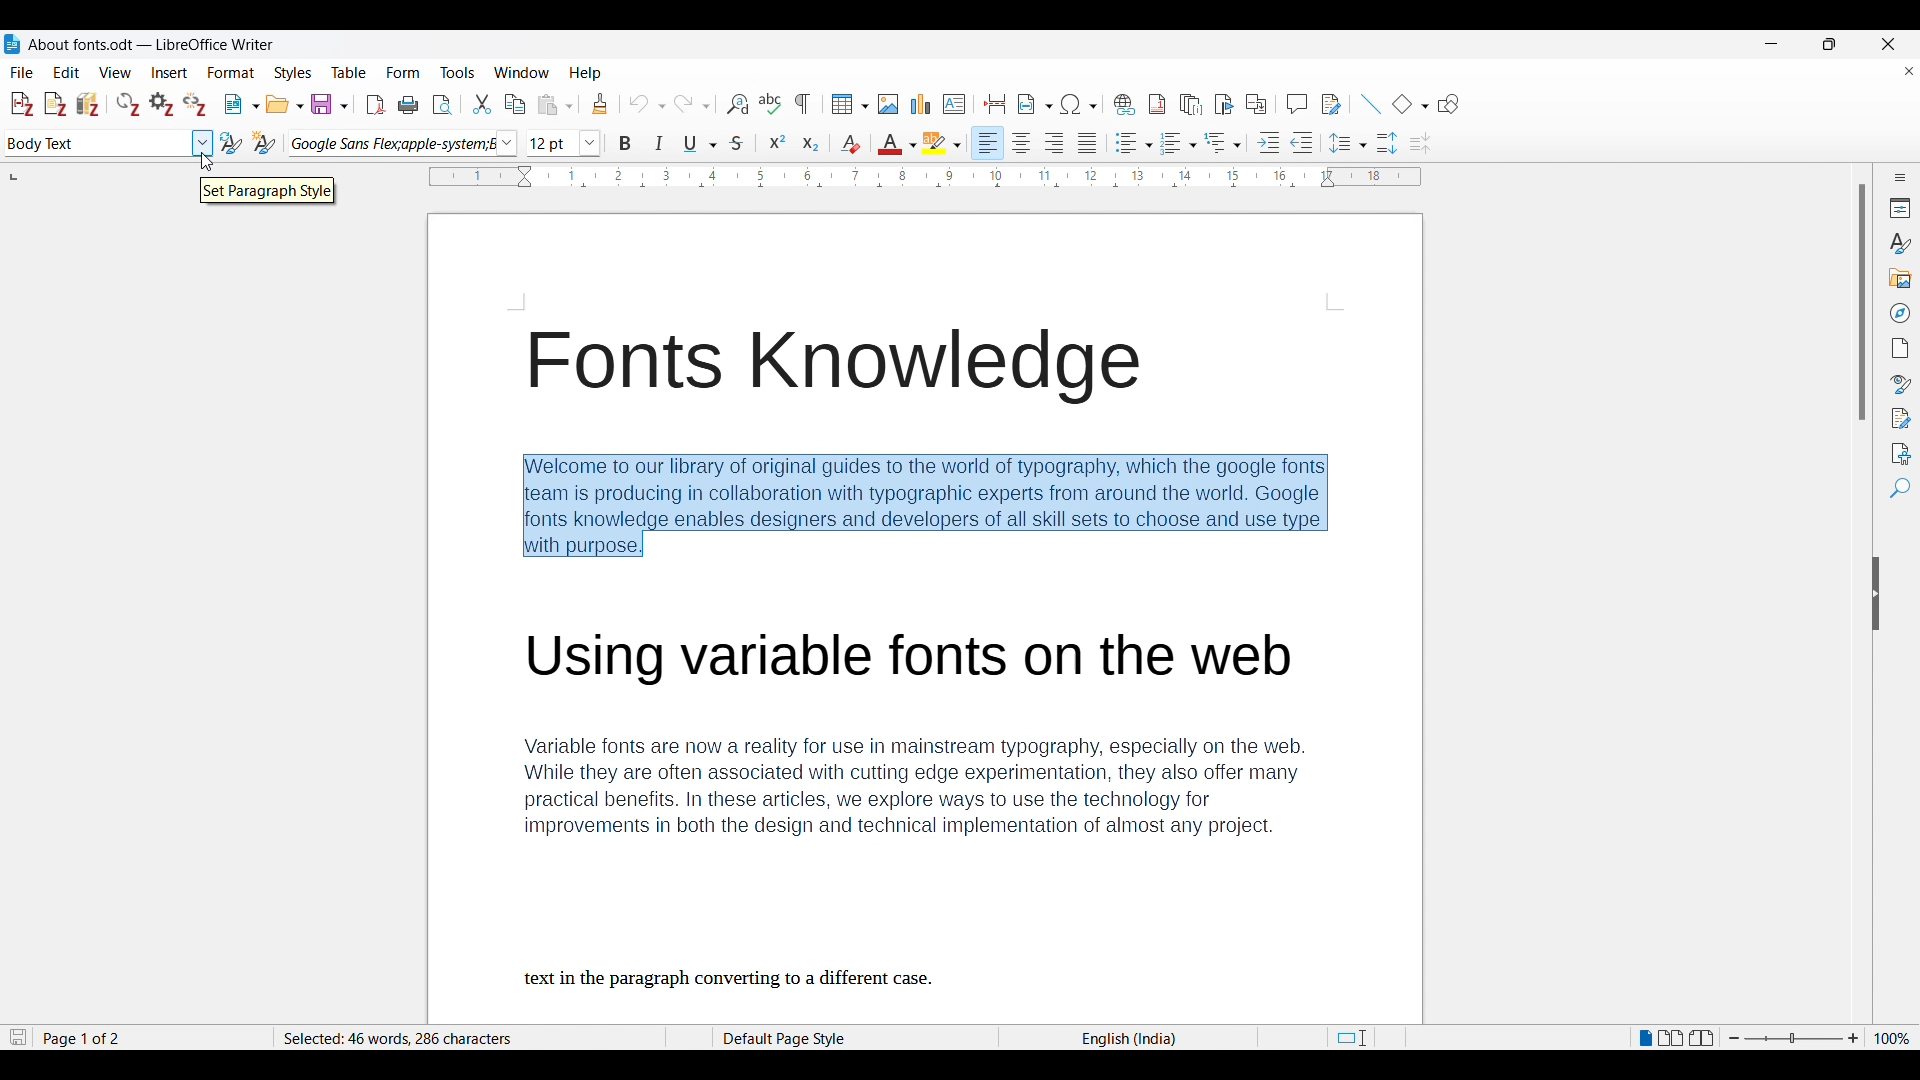 The height and width of the screenshot is (1080, 1920). Describe the element at coordinates (737, 143) in the screenshot. I see `Strike through ` at that location.